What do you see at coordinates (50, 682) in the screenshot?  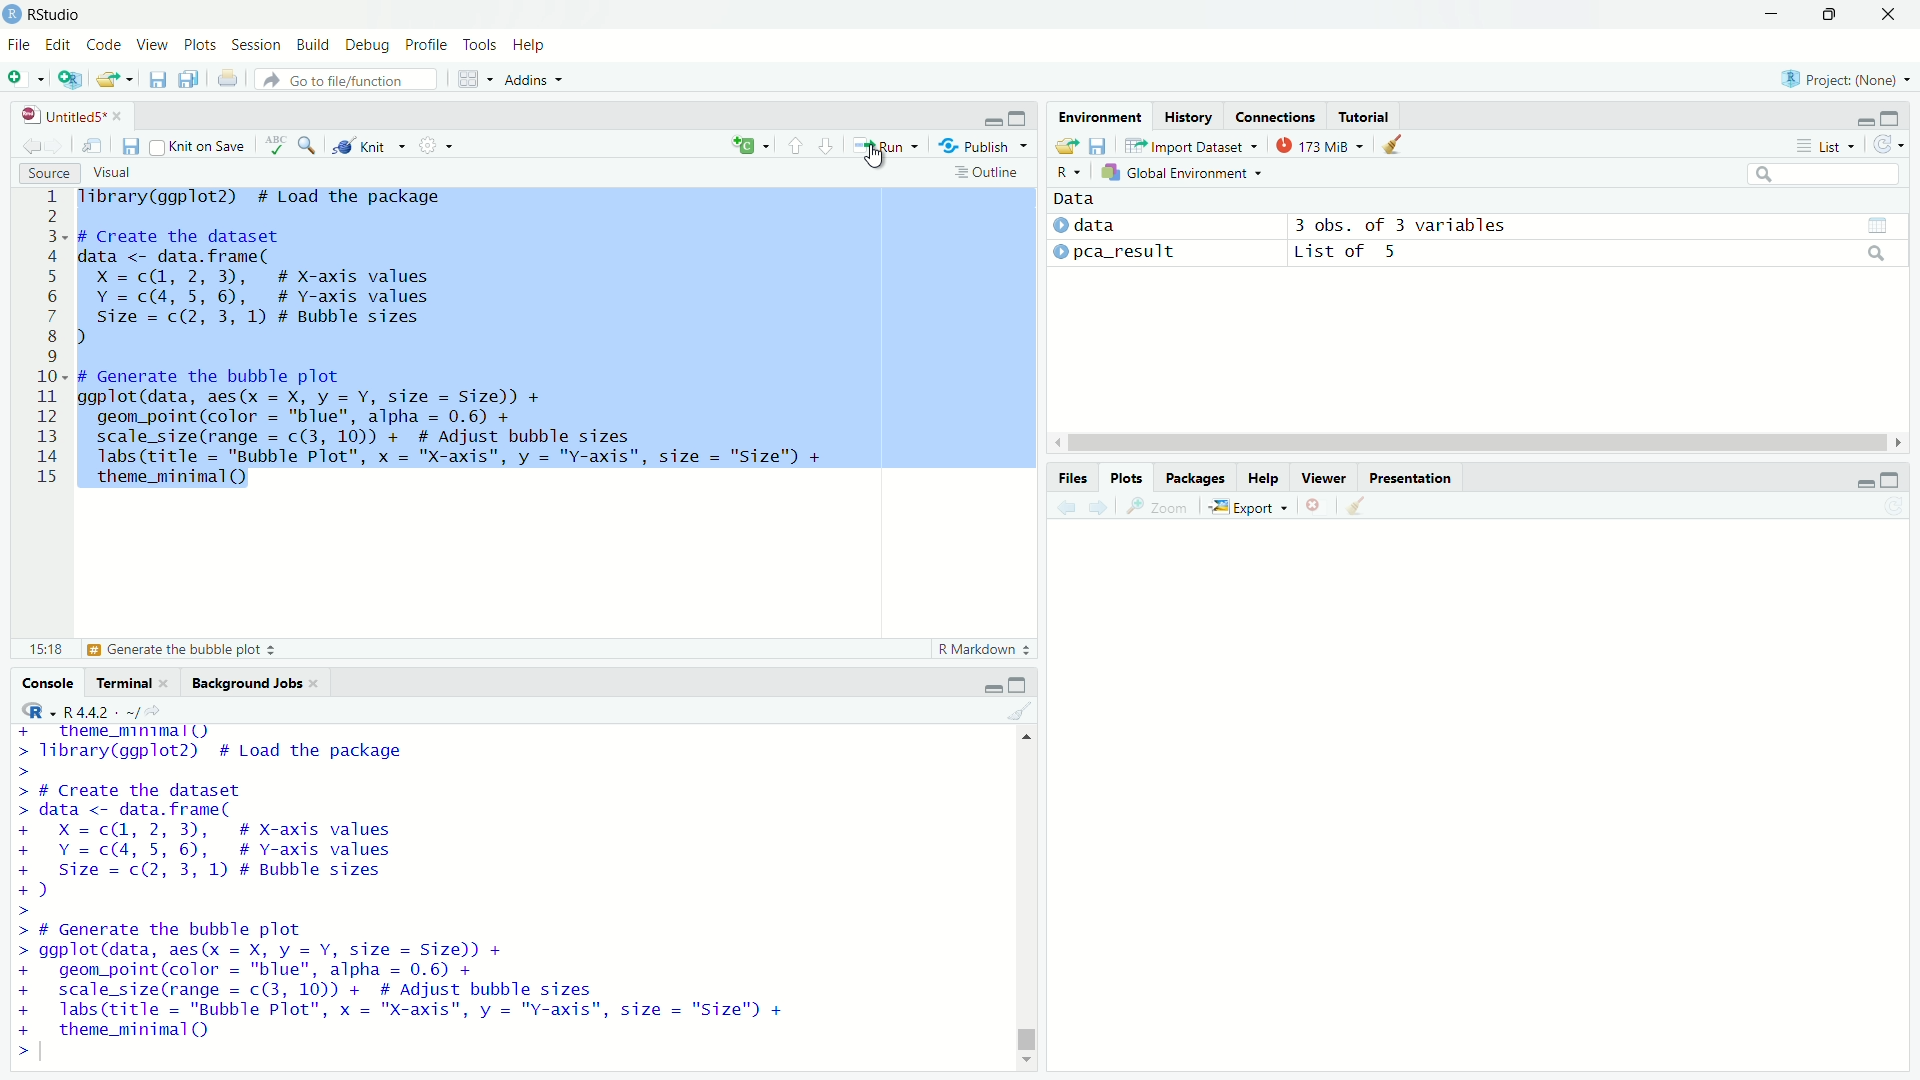 I see `Console` at bounding box center [50, 682].